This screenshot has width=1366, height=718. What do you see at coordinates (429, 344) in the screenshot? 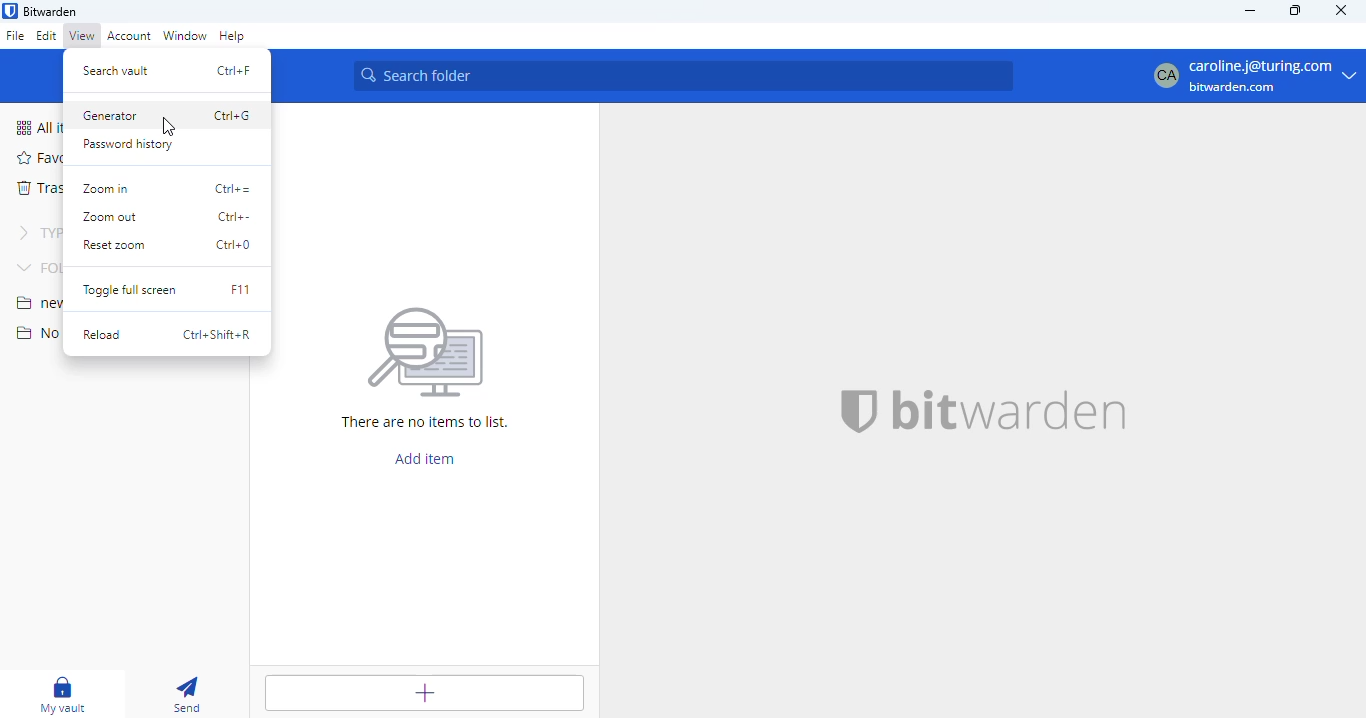
I see `Searching for file vector ` at bounding box center [429, 344].